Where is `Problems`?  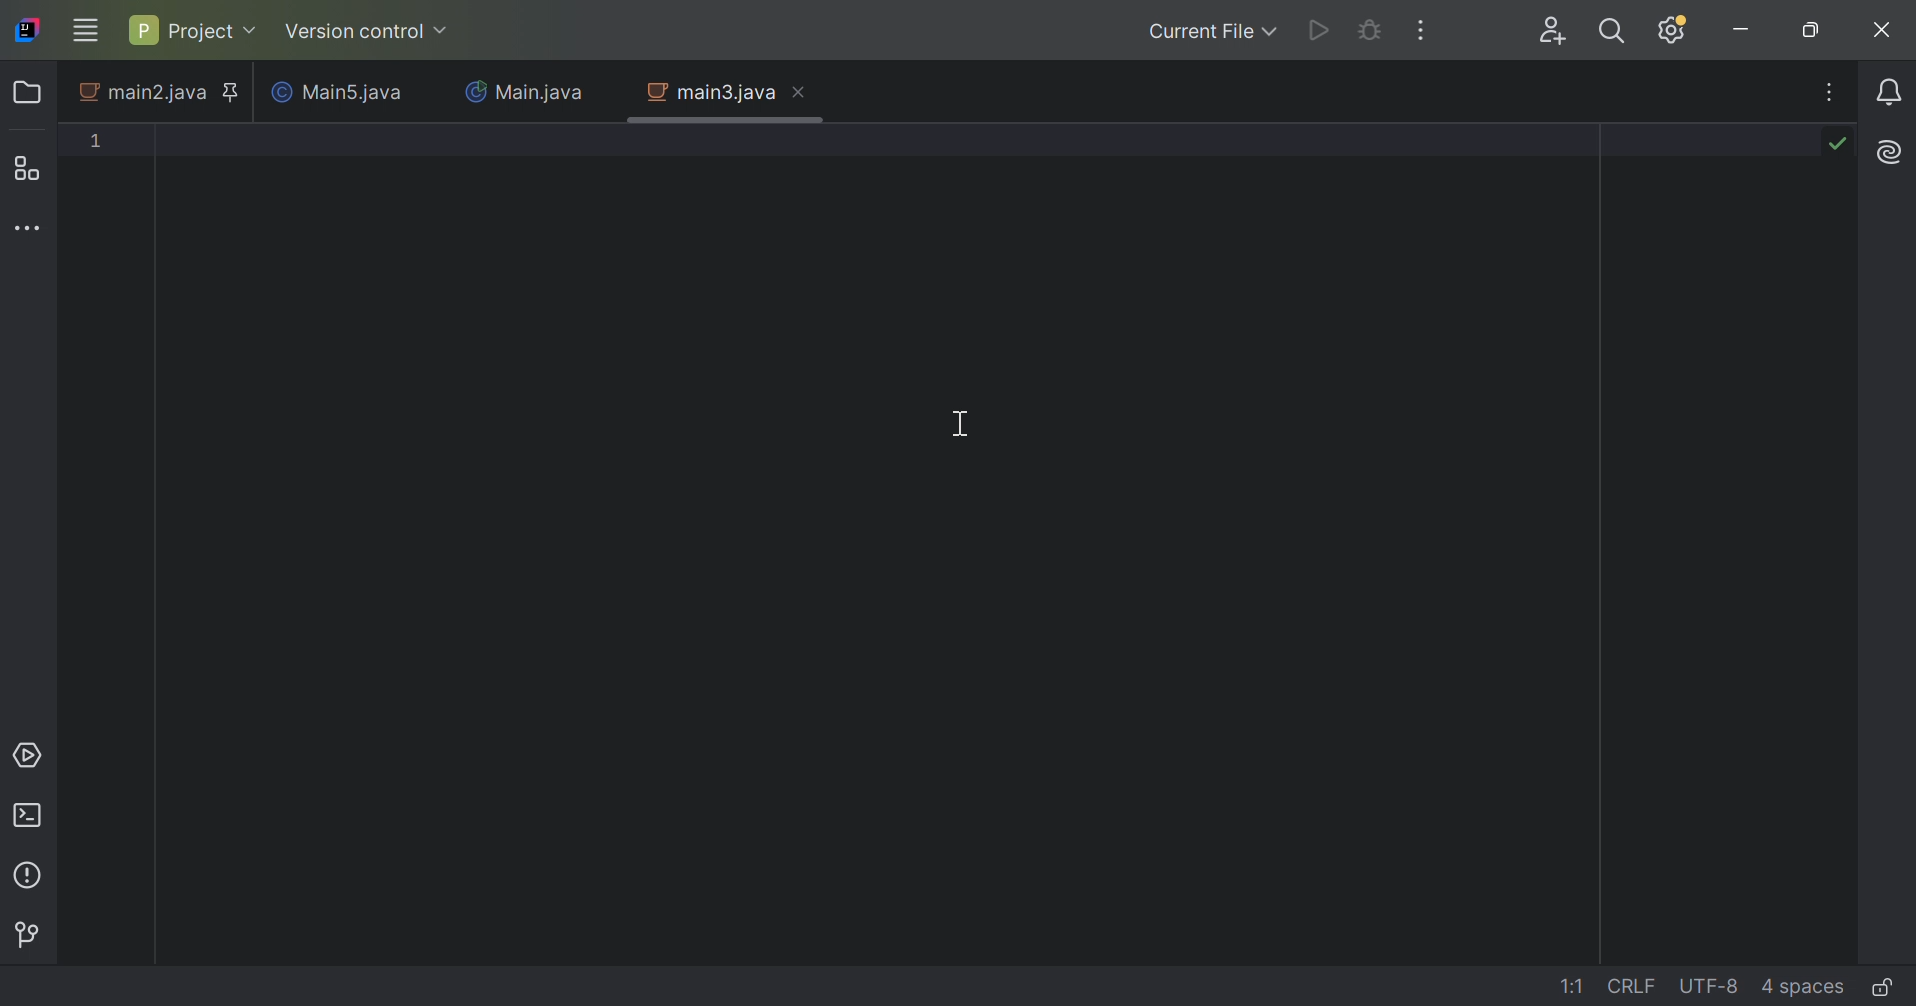
Problems is located at coordinates (28, 875).